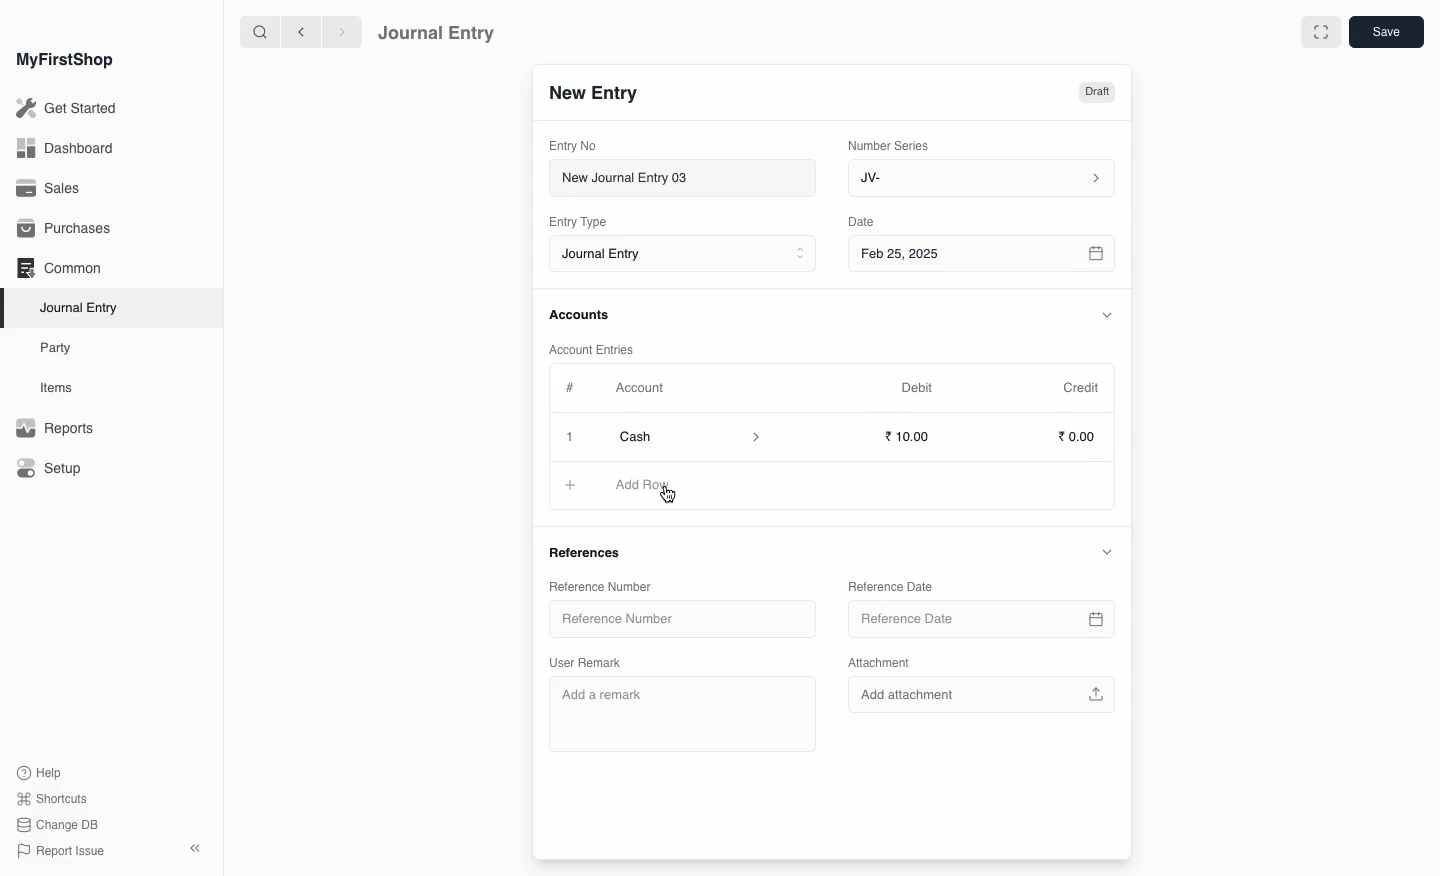 Image resolution: width=1440 pixels, height=876 pixels. I want to click on Hide, so click(1108, 315).